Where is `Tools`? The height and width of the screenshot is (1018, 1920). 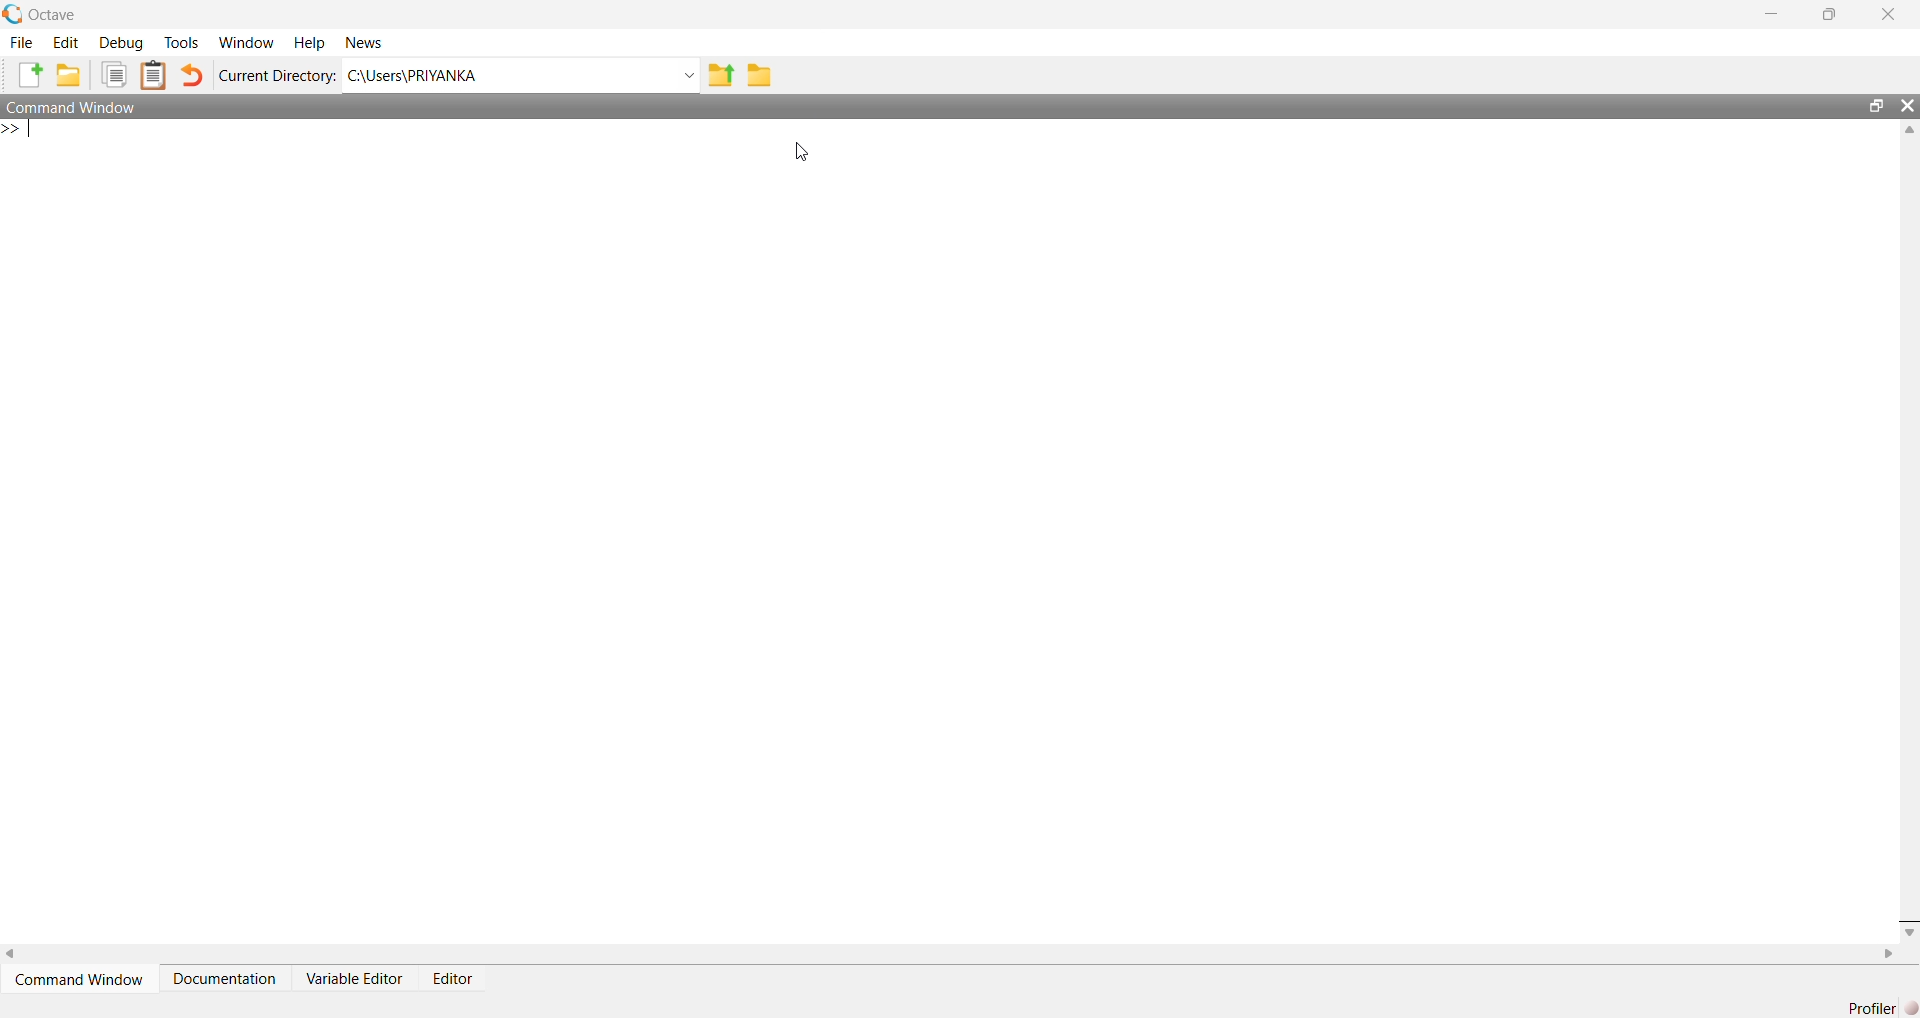 Tools is located at coordinates (185, 45).